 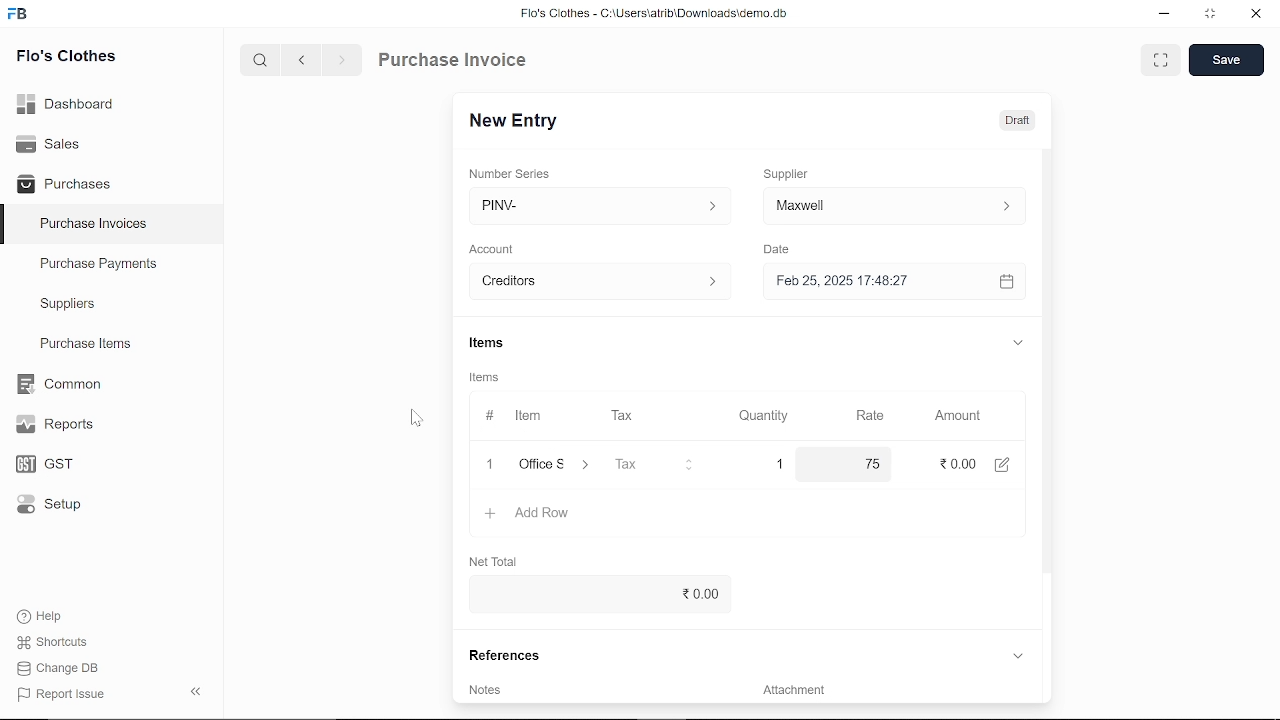 What do you see at coordinates (48, 142) in the screenshot?
I see `Sales` at bounding box center [48, 142].